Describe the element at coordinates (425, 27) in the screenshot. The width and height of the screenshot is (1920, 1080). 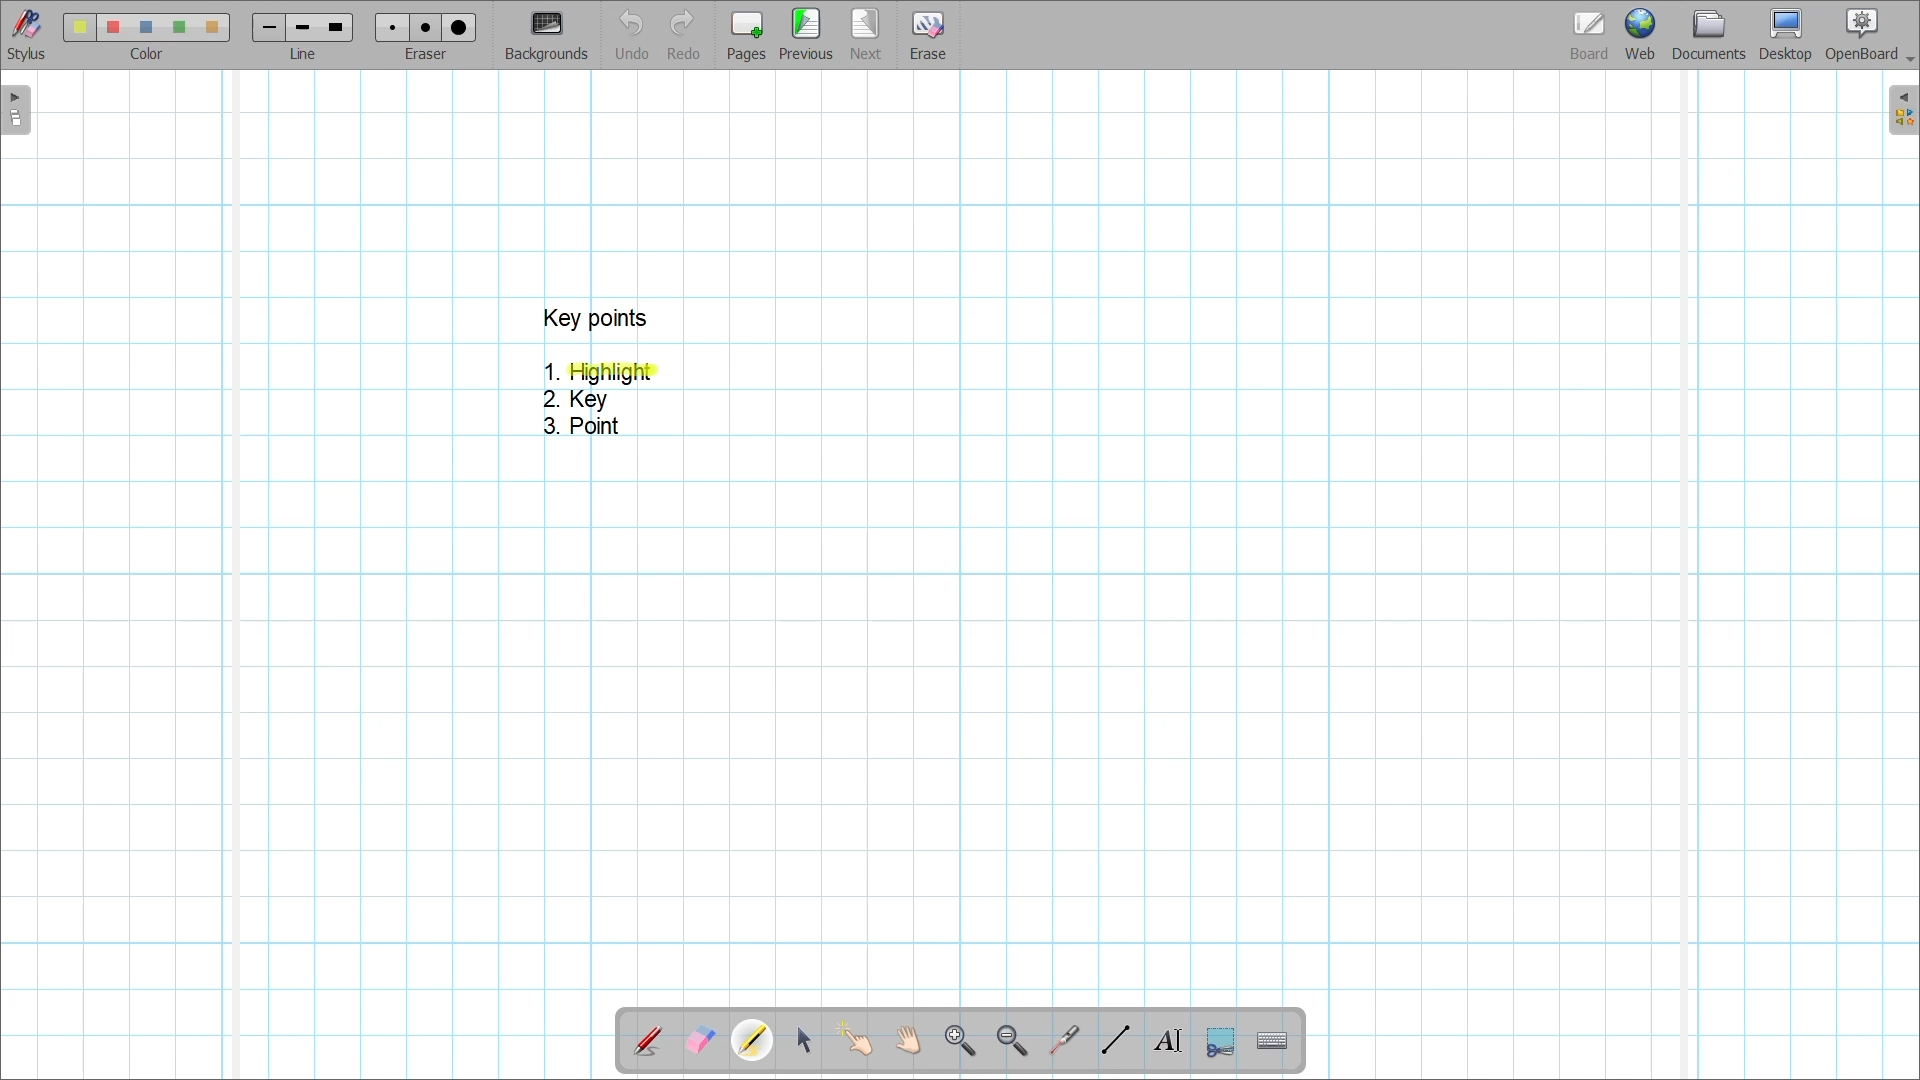
I see `eraser 2` at that location.